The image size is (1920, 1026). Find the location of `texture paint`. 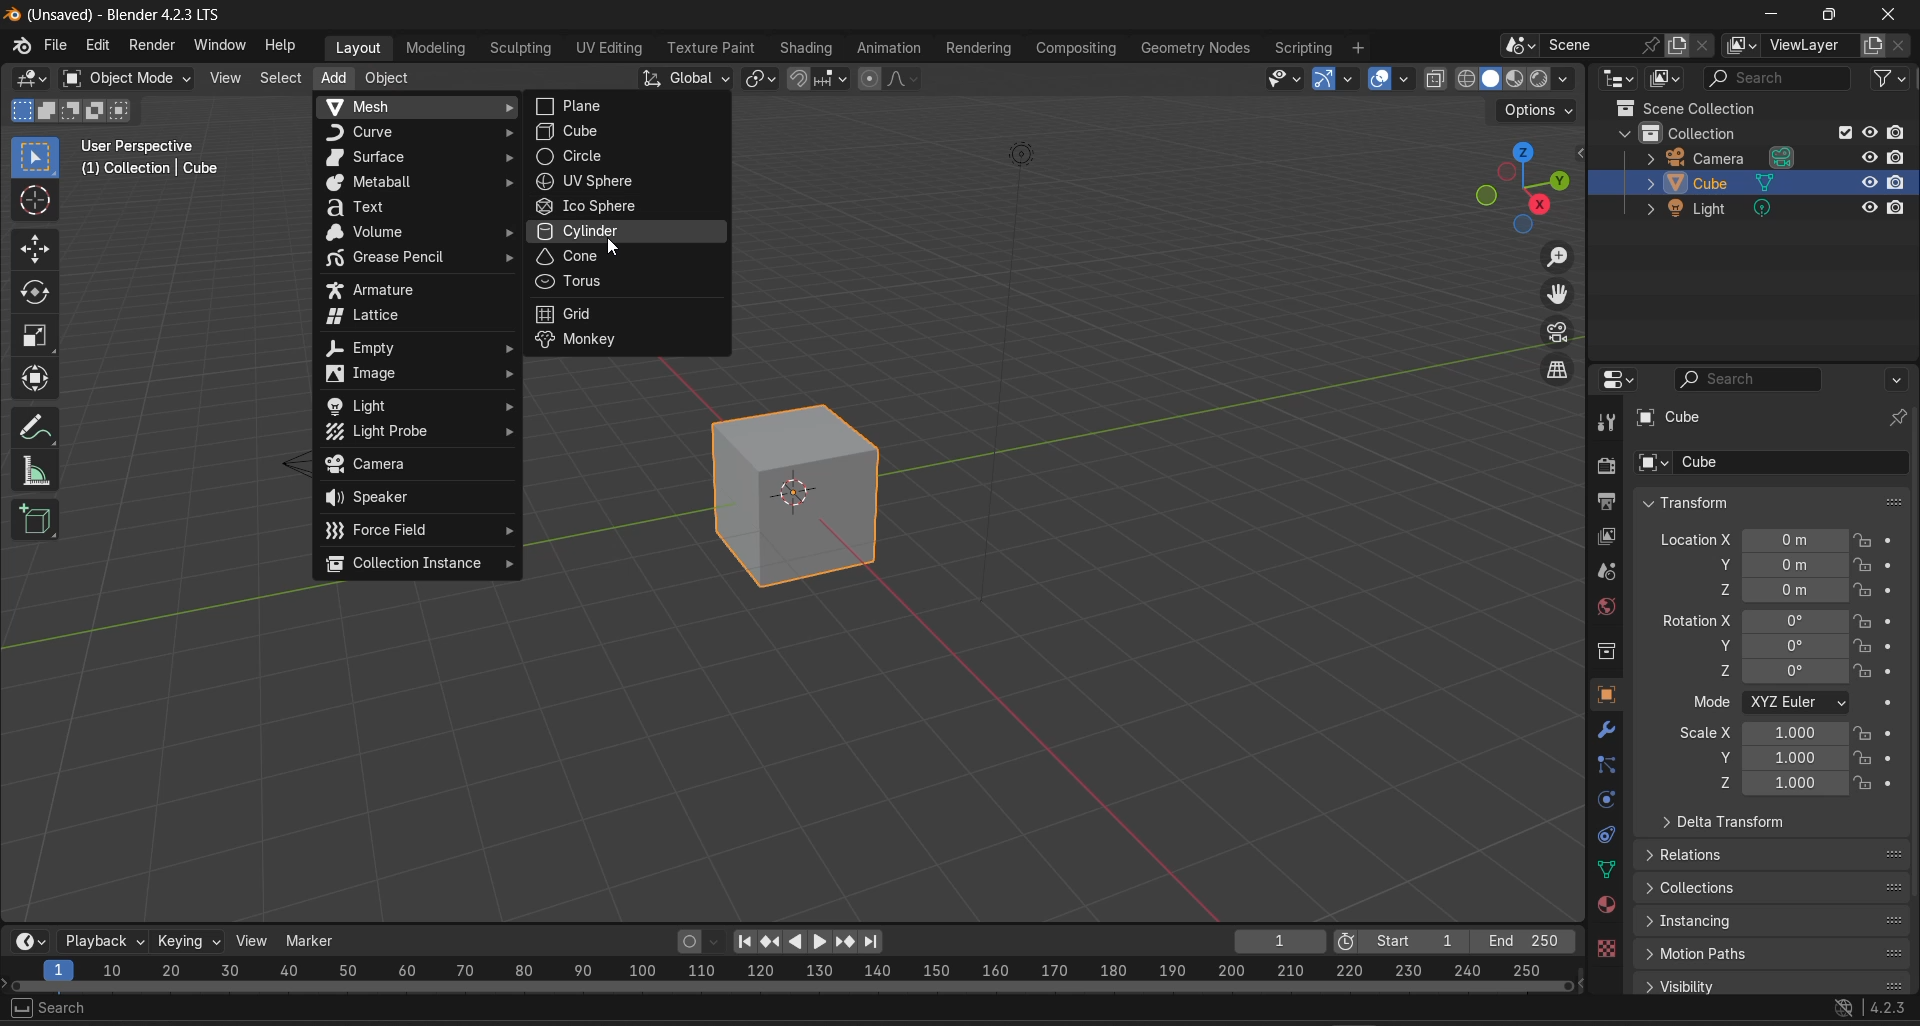

texture paint is located at coordinates (709, 46).